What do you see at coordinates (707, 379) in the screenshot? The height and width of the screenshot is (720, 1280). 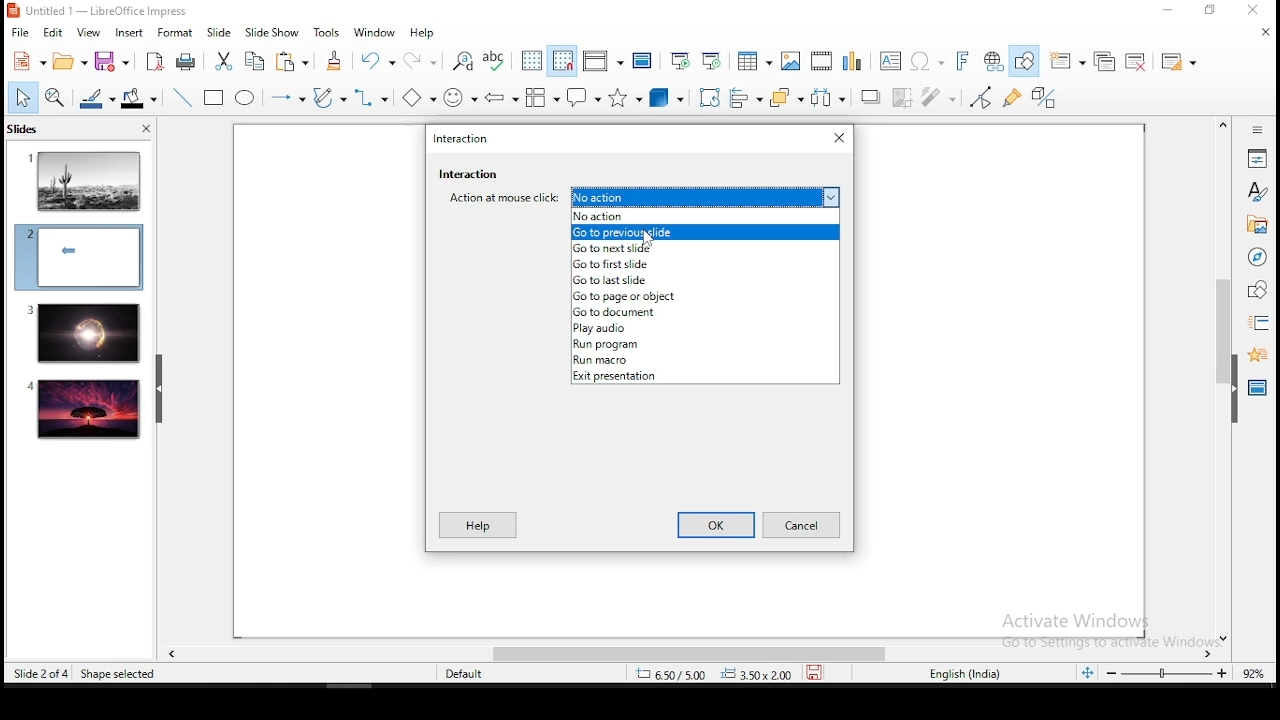 I see `exit presentation` at bounding box center [707, 379].